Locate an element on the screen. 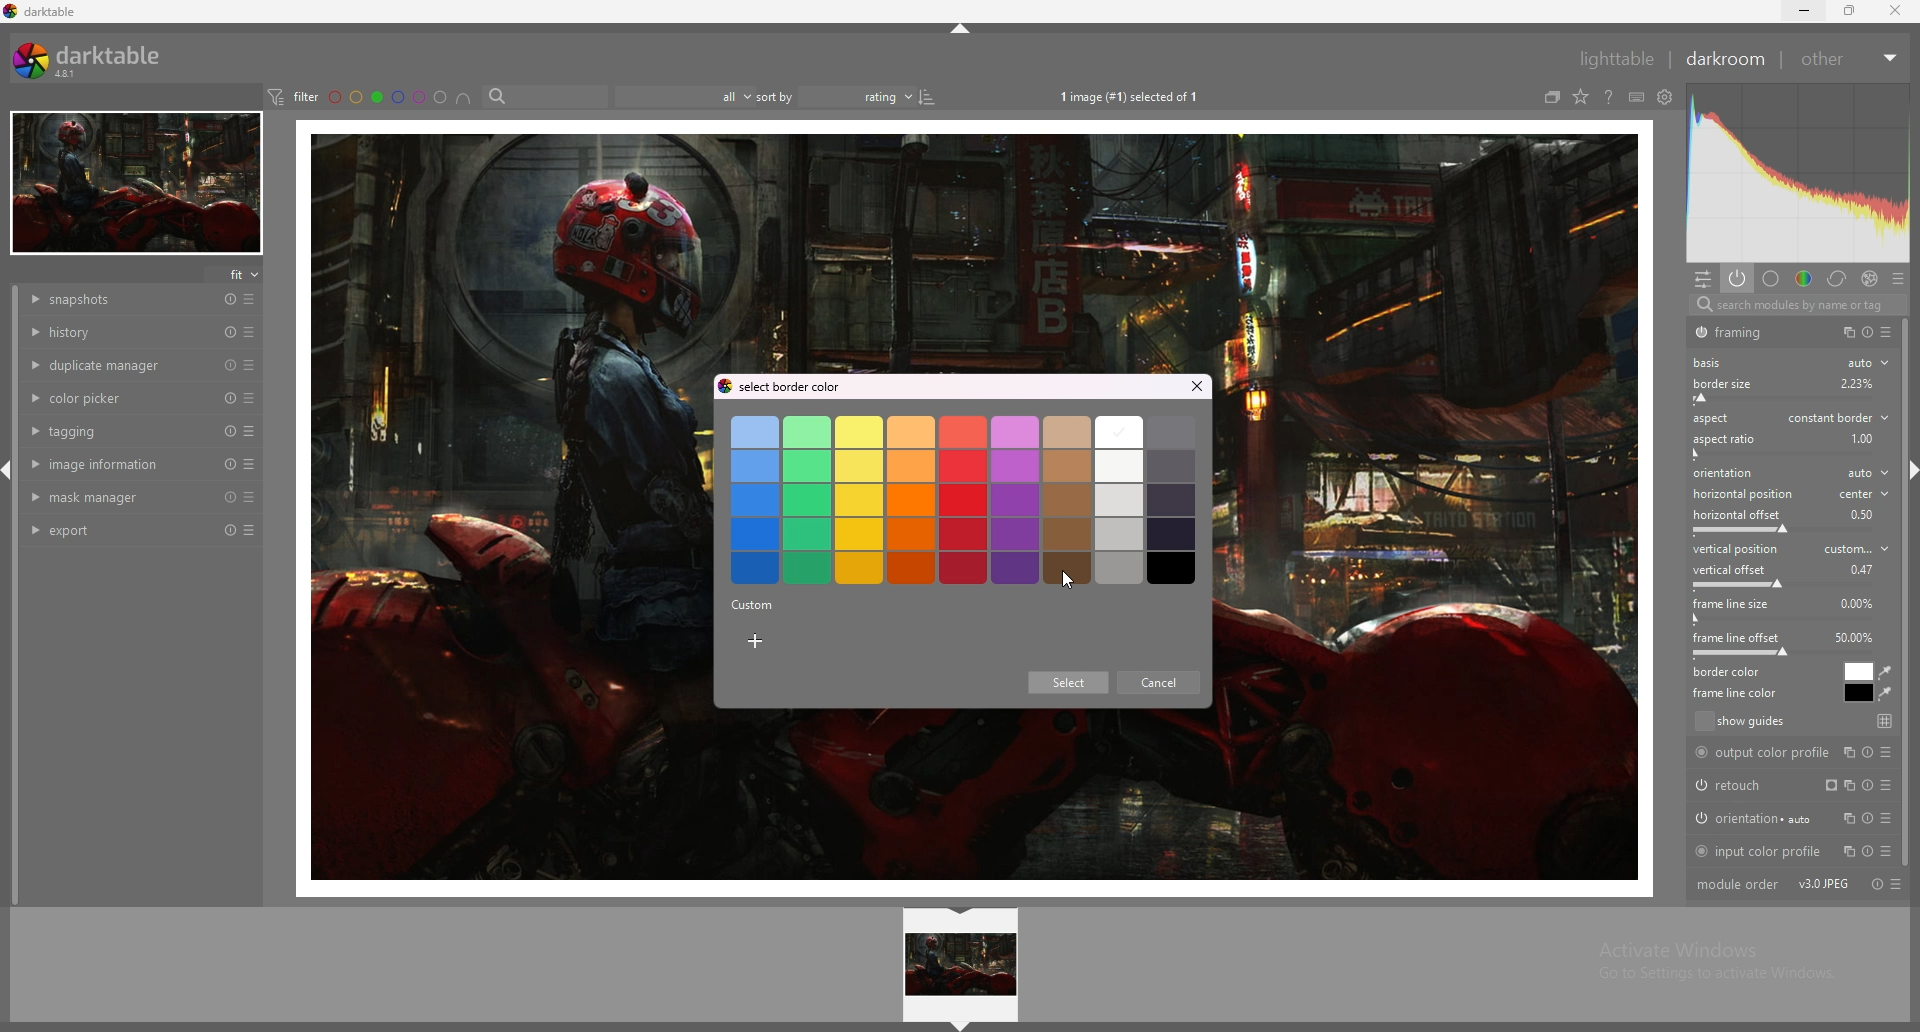 The image size is (1920, 1032). frame line offset bar is located at coordinates (1785, 655).